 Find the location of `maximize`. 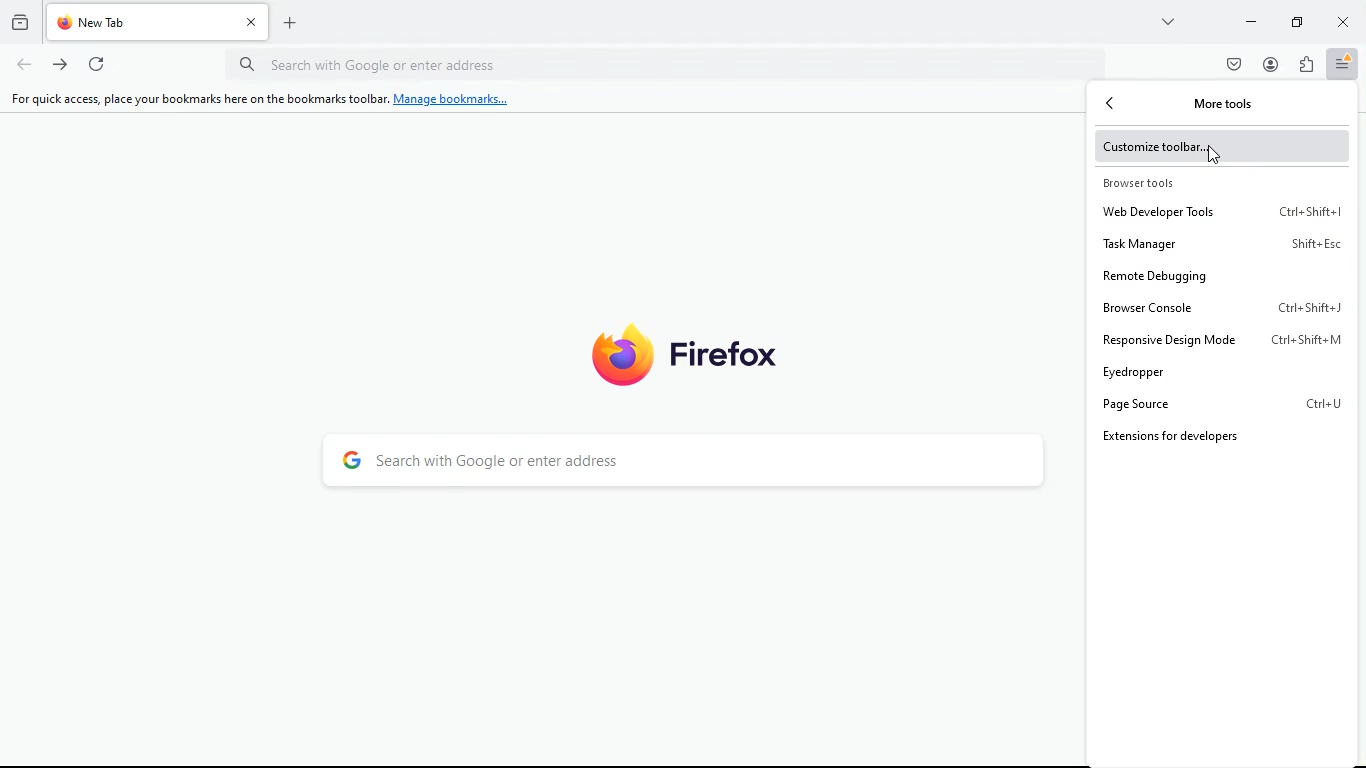

maximize is located at coordinates (1294, 21).